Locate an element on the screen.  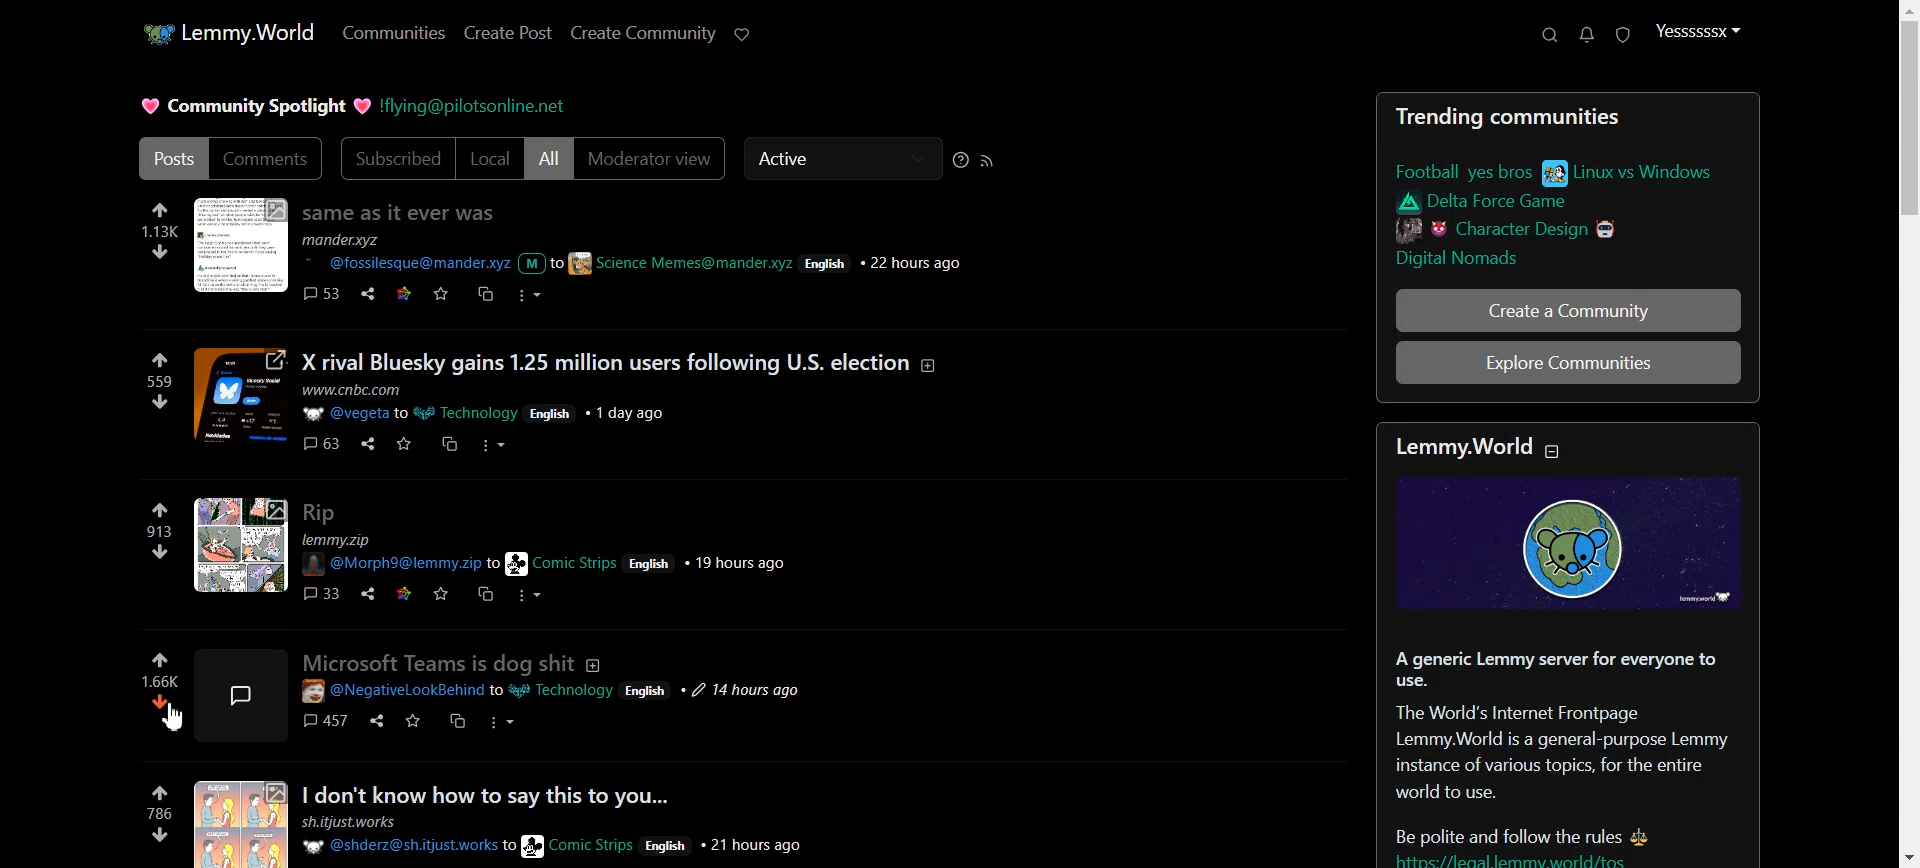
Profile is located at coordinates (1700, 31).